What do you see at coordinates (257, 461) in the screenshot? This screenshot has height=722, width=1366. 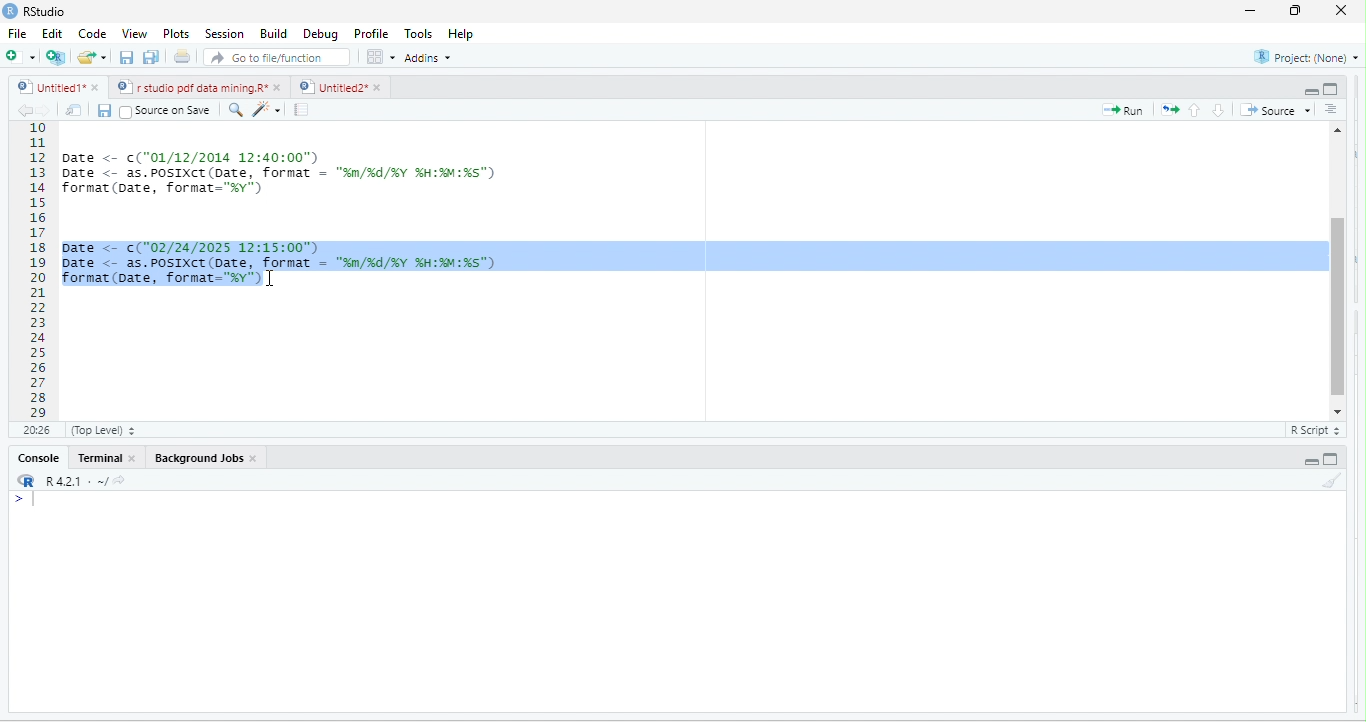 I see `close` at bounding box center [257, 461].